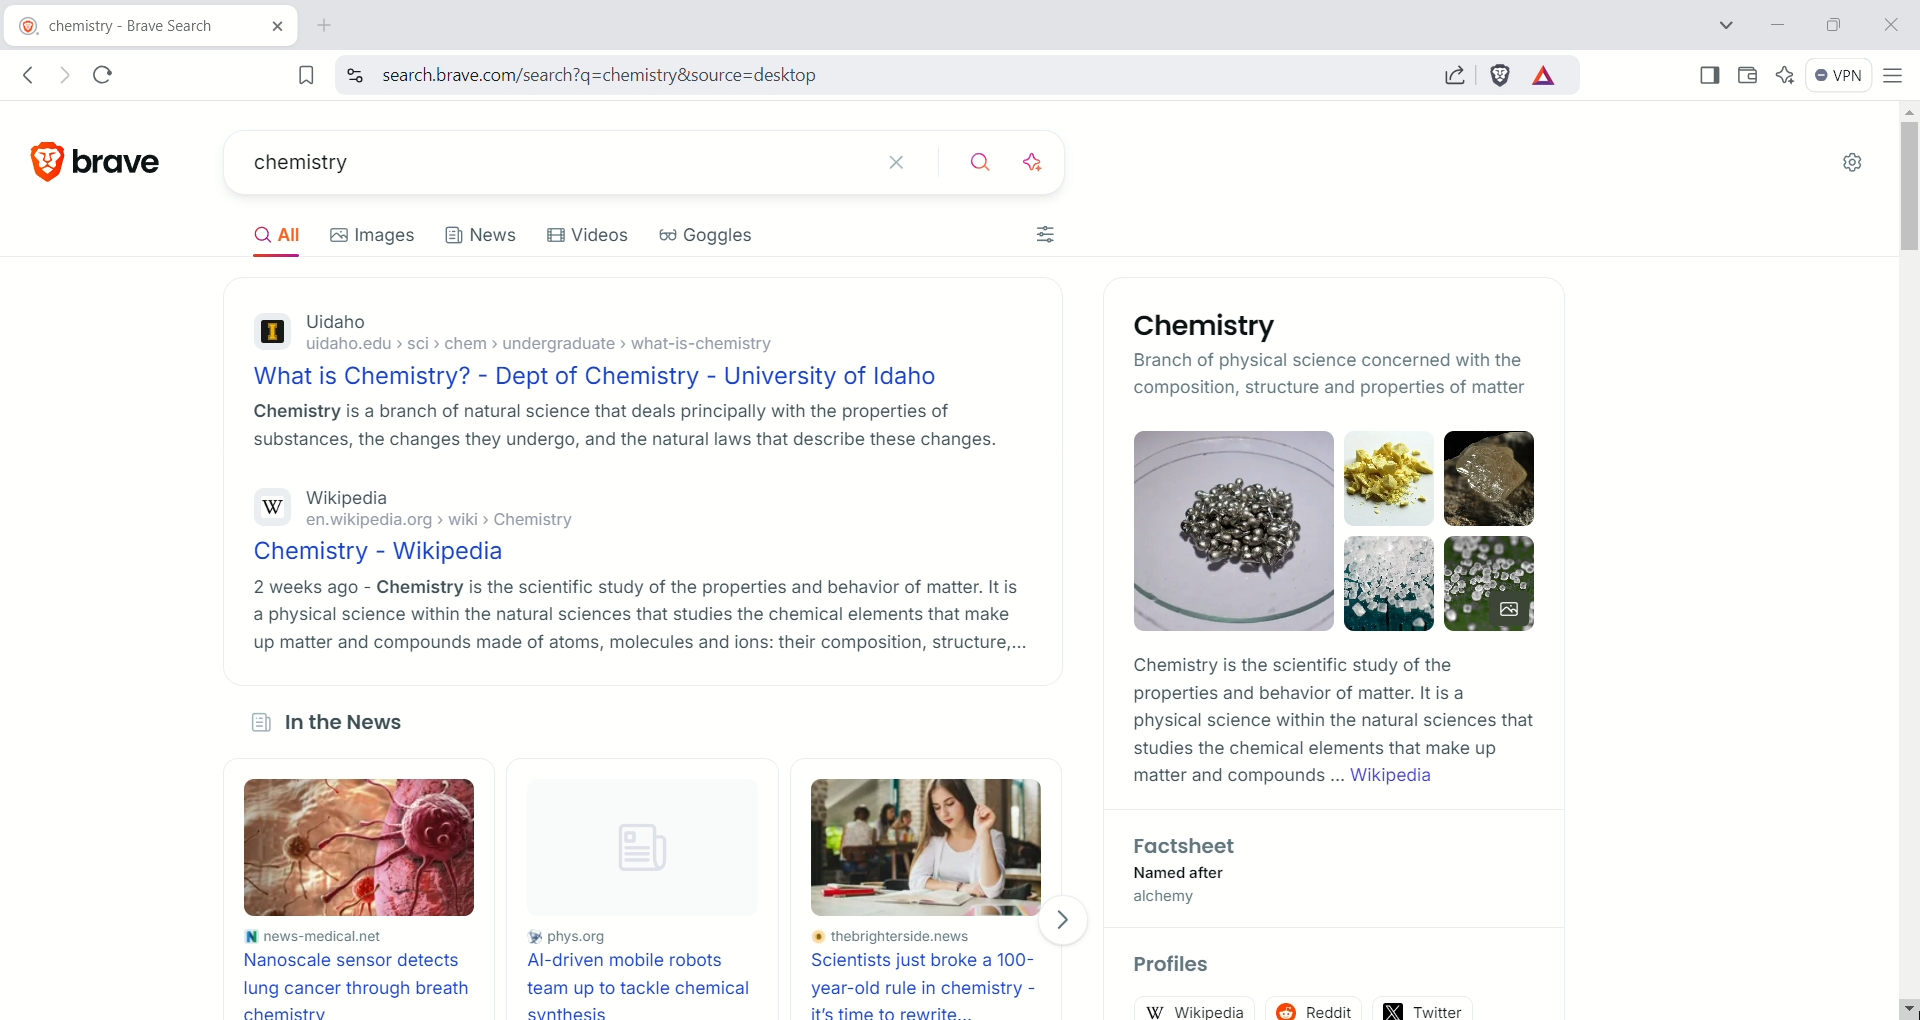 The image size is (1920, 1020). I want to click on Chemistry is the scientific study of the
properties and behavior of matter. It is a
physical science within the natural sciences that
studies the chemical elements that make up
matter and compounds ... Wikipedia

2 9, so click(1330, 726).